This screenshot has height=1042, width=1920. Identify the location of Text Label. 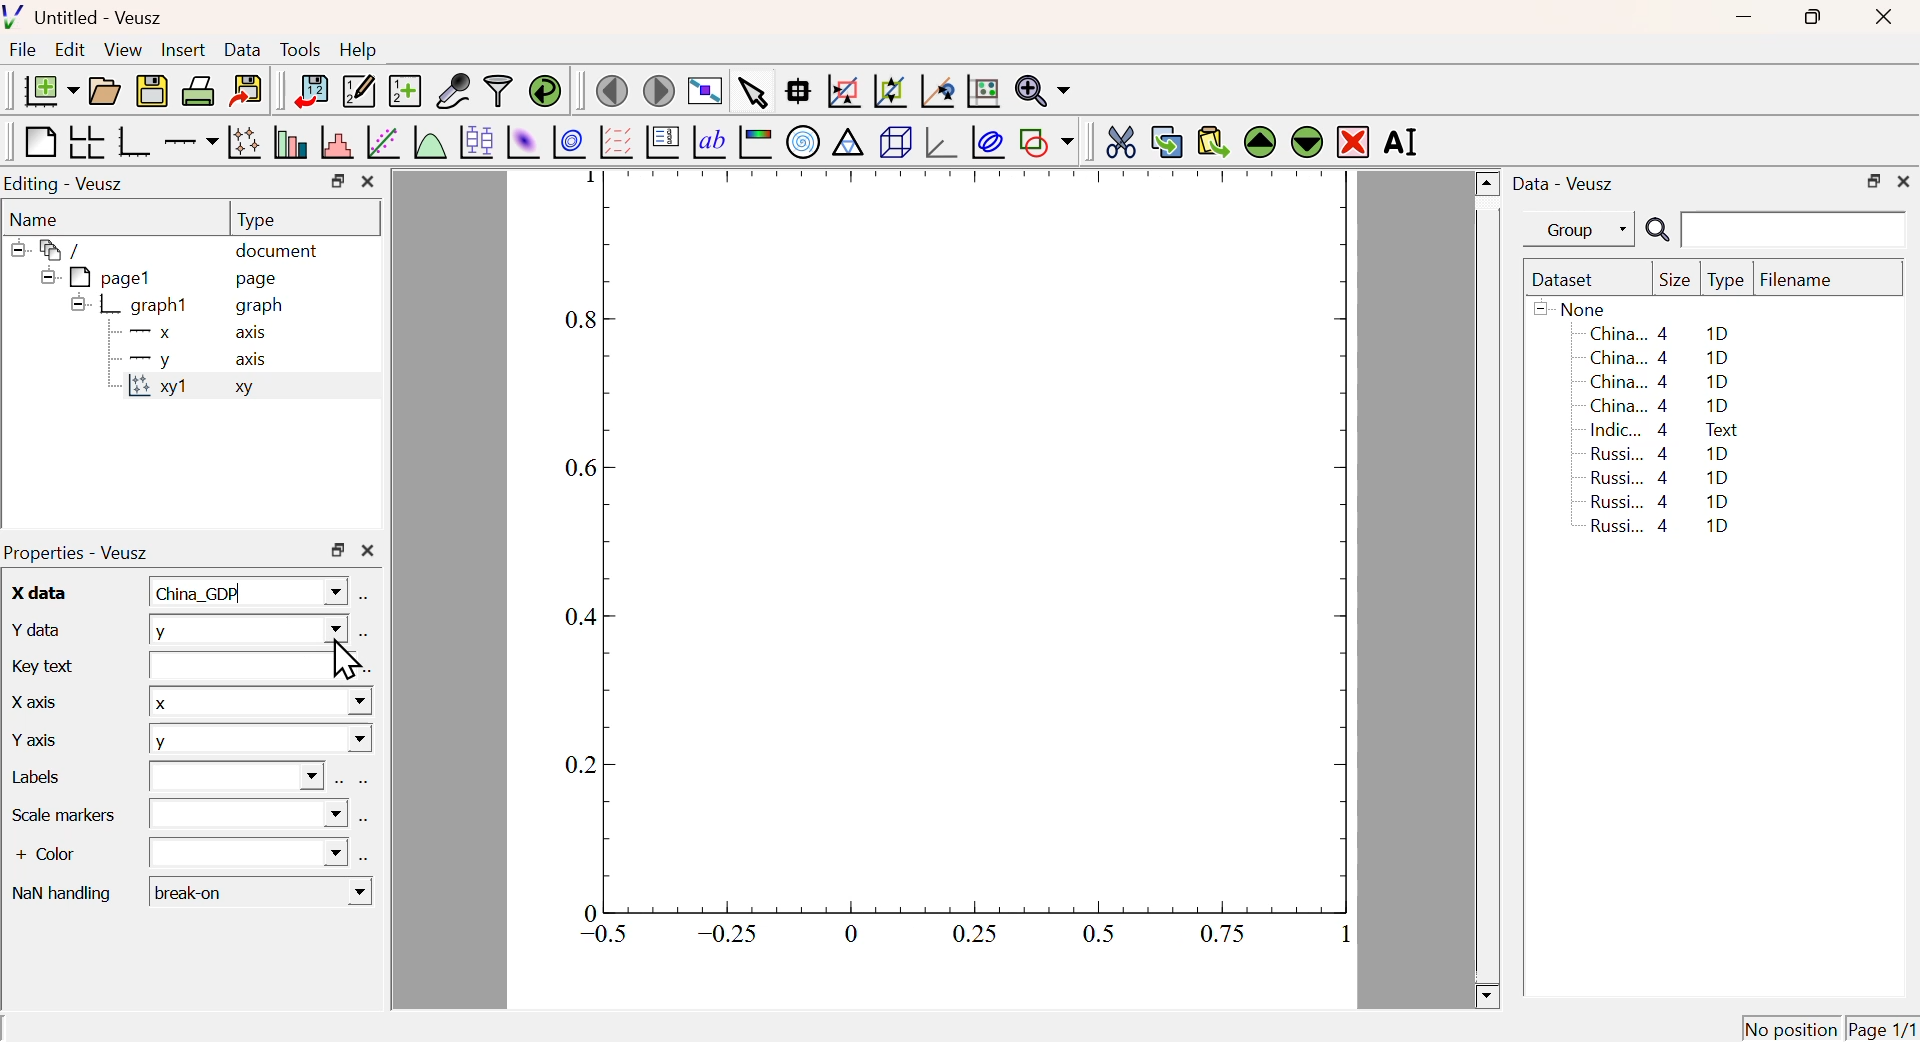
(709, 143).